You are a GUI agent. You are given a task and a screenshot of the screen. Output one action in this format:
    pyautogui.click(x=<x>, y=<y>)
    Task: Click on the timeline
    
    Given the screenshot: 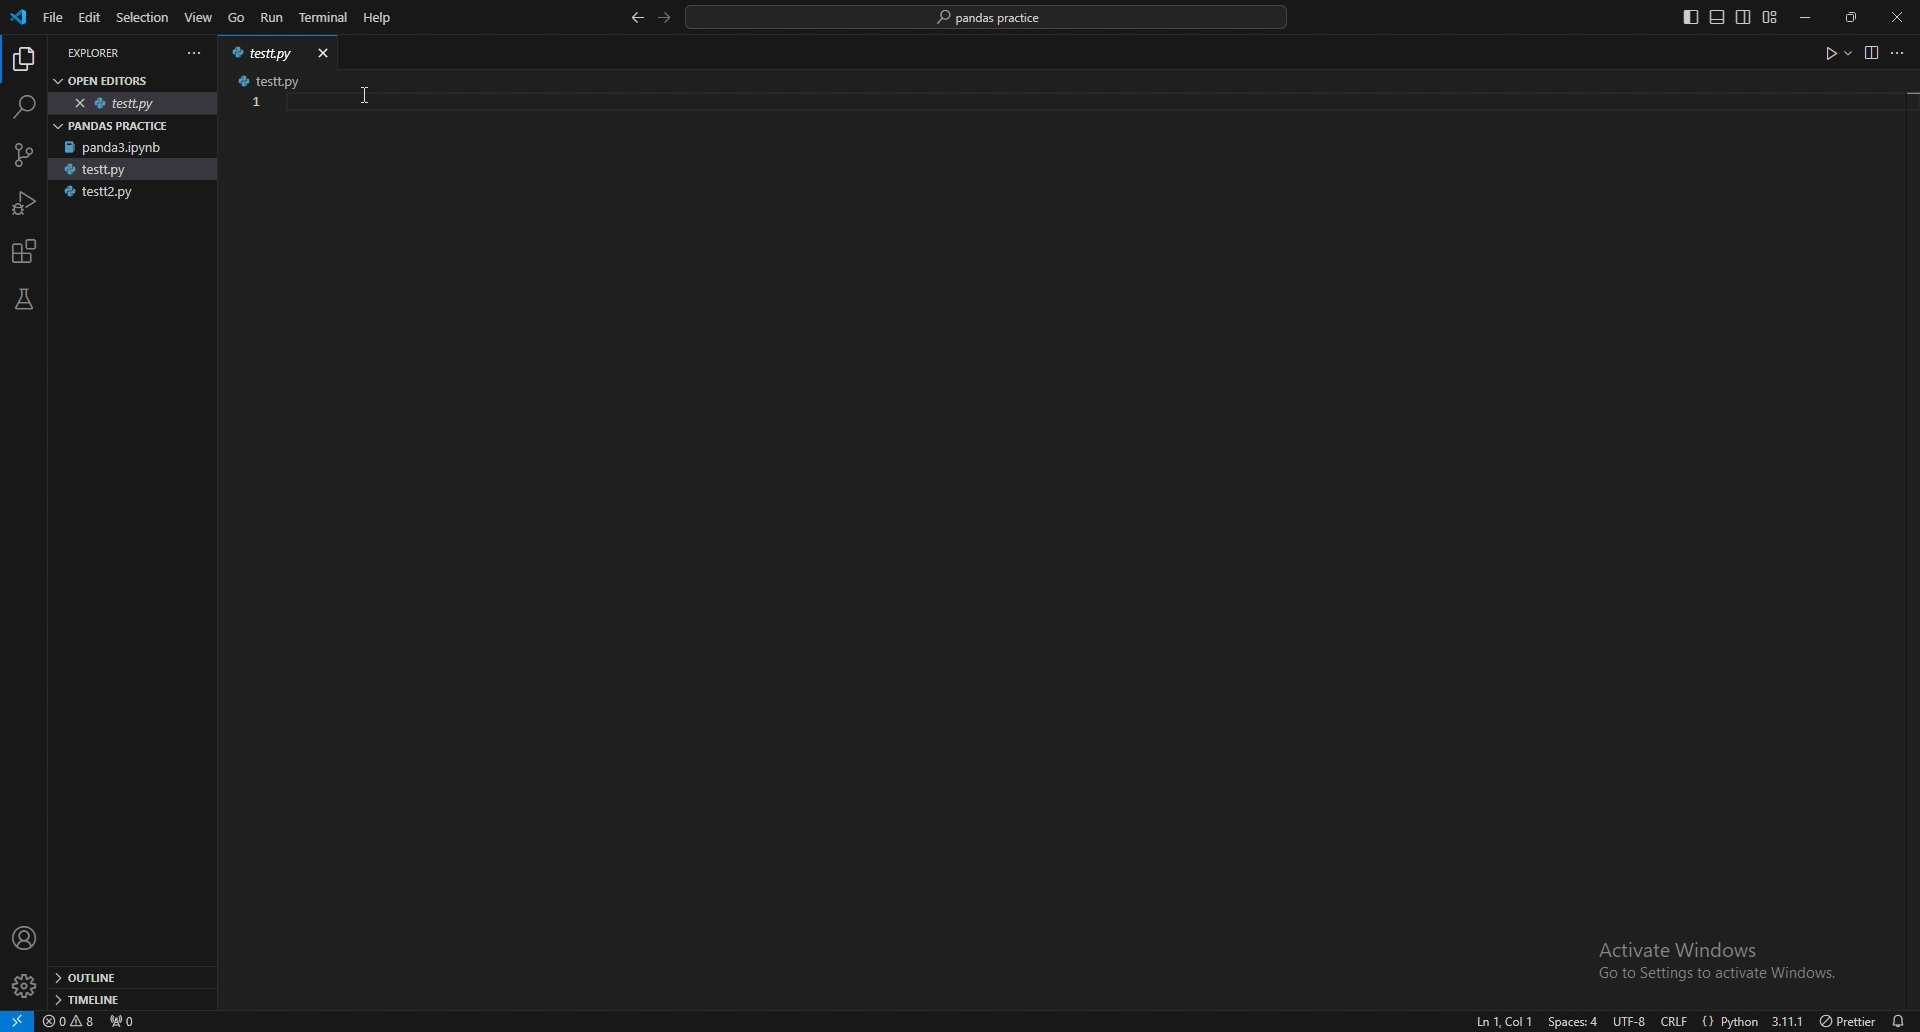 What is the action you would take?
    pyautogui.click(x=129, y=998)
    